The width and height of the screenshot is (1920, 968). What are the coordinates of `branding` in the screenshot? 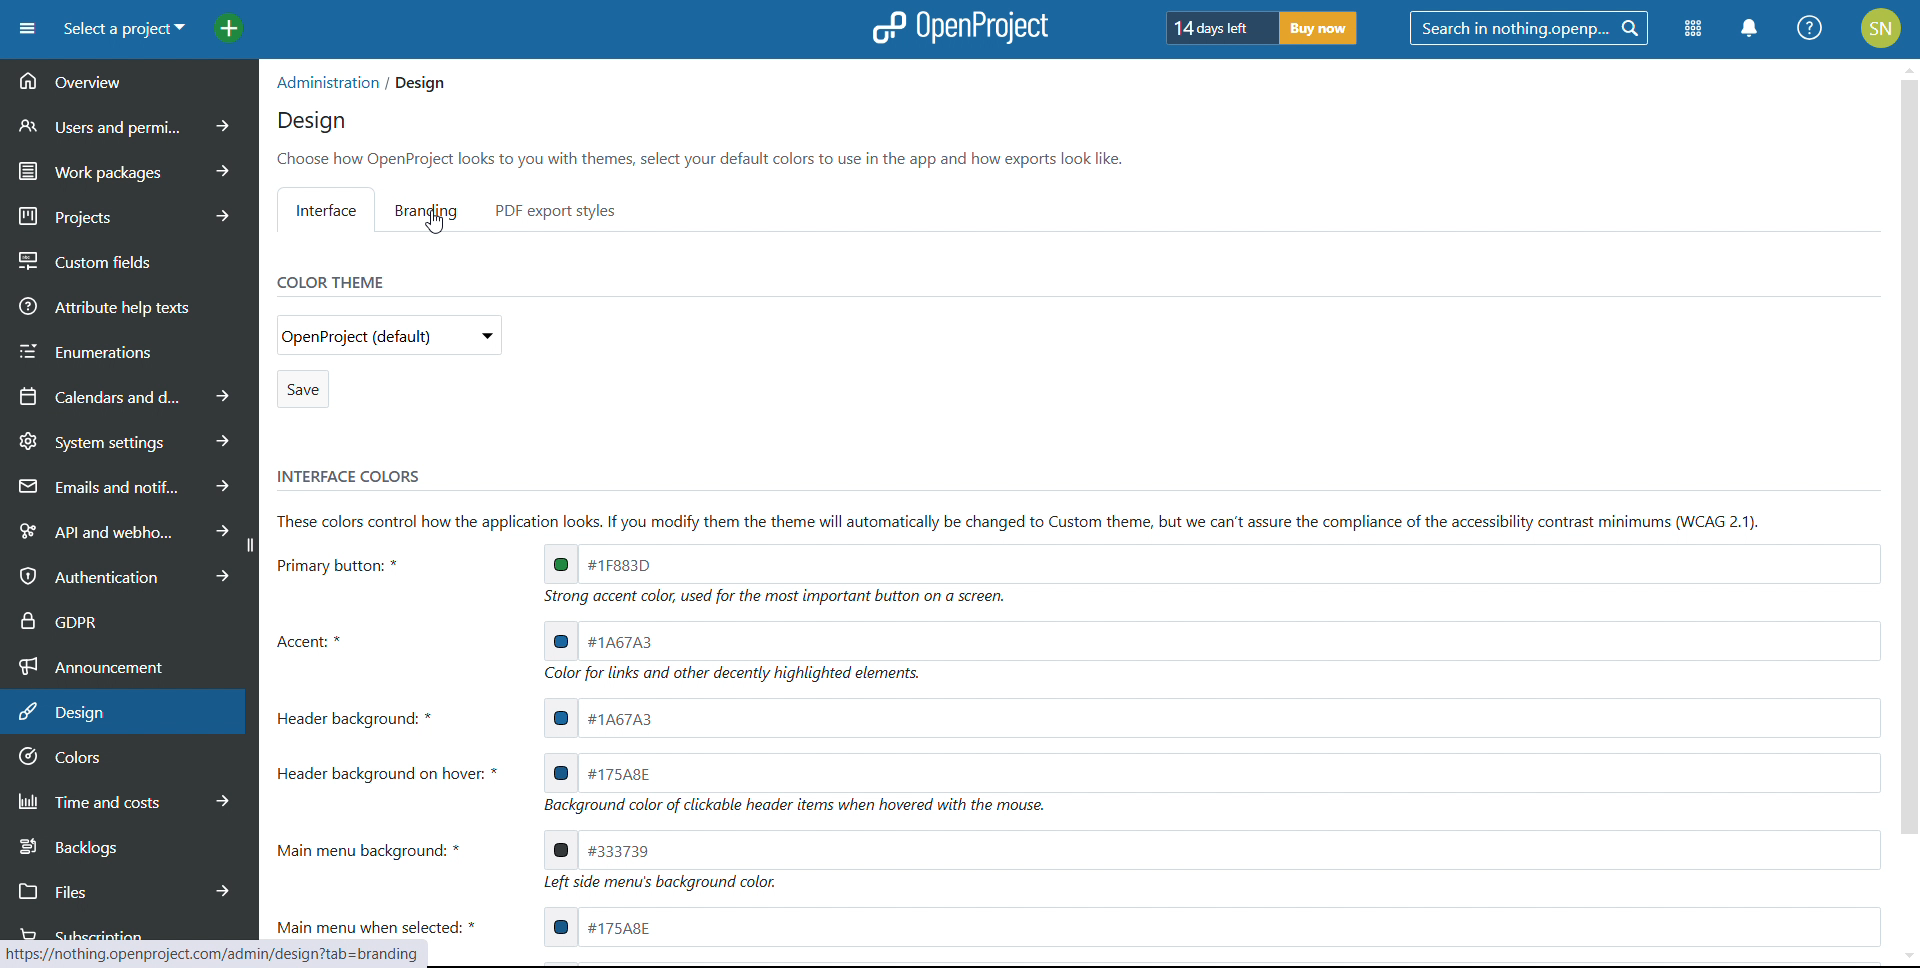 It's located at (431, 210).